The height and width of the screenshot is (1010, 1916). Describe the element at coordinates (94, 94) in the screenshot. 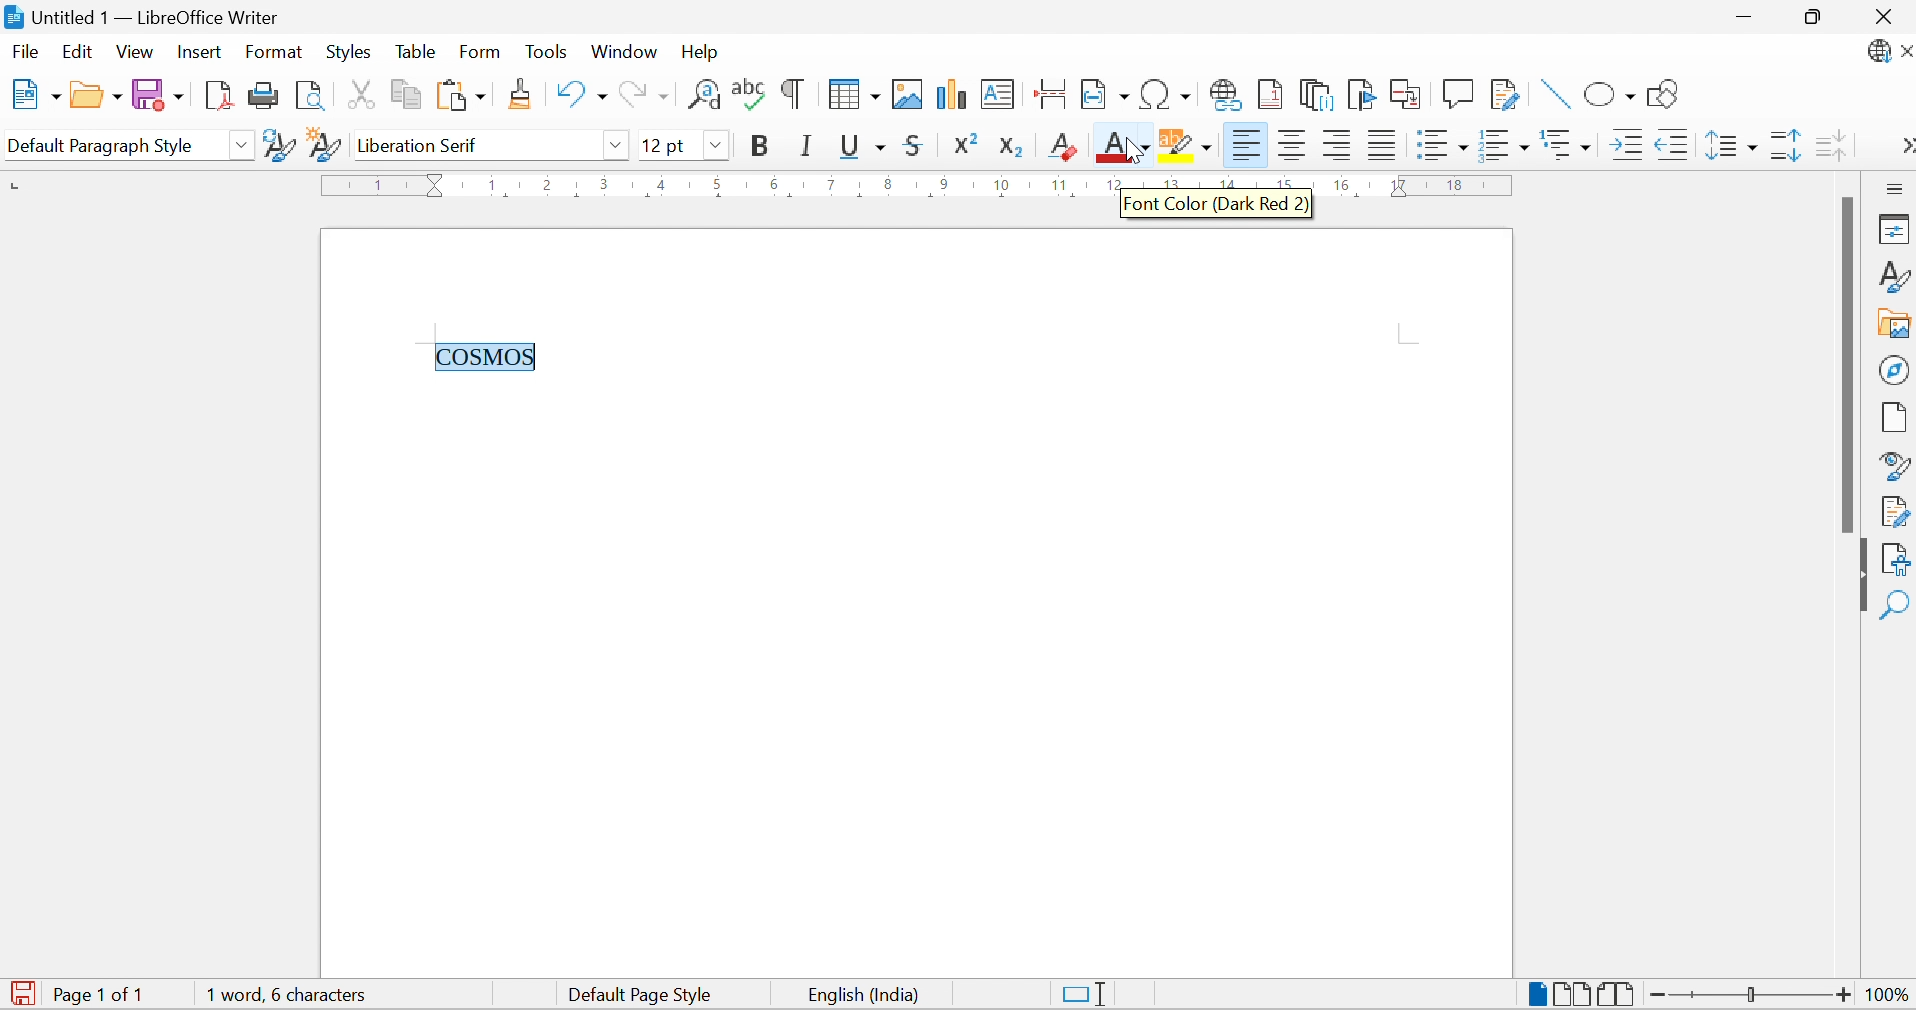

I see `Open` at that location.